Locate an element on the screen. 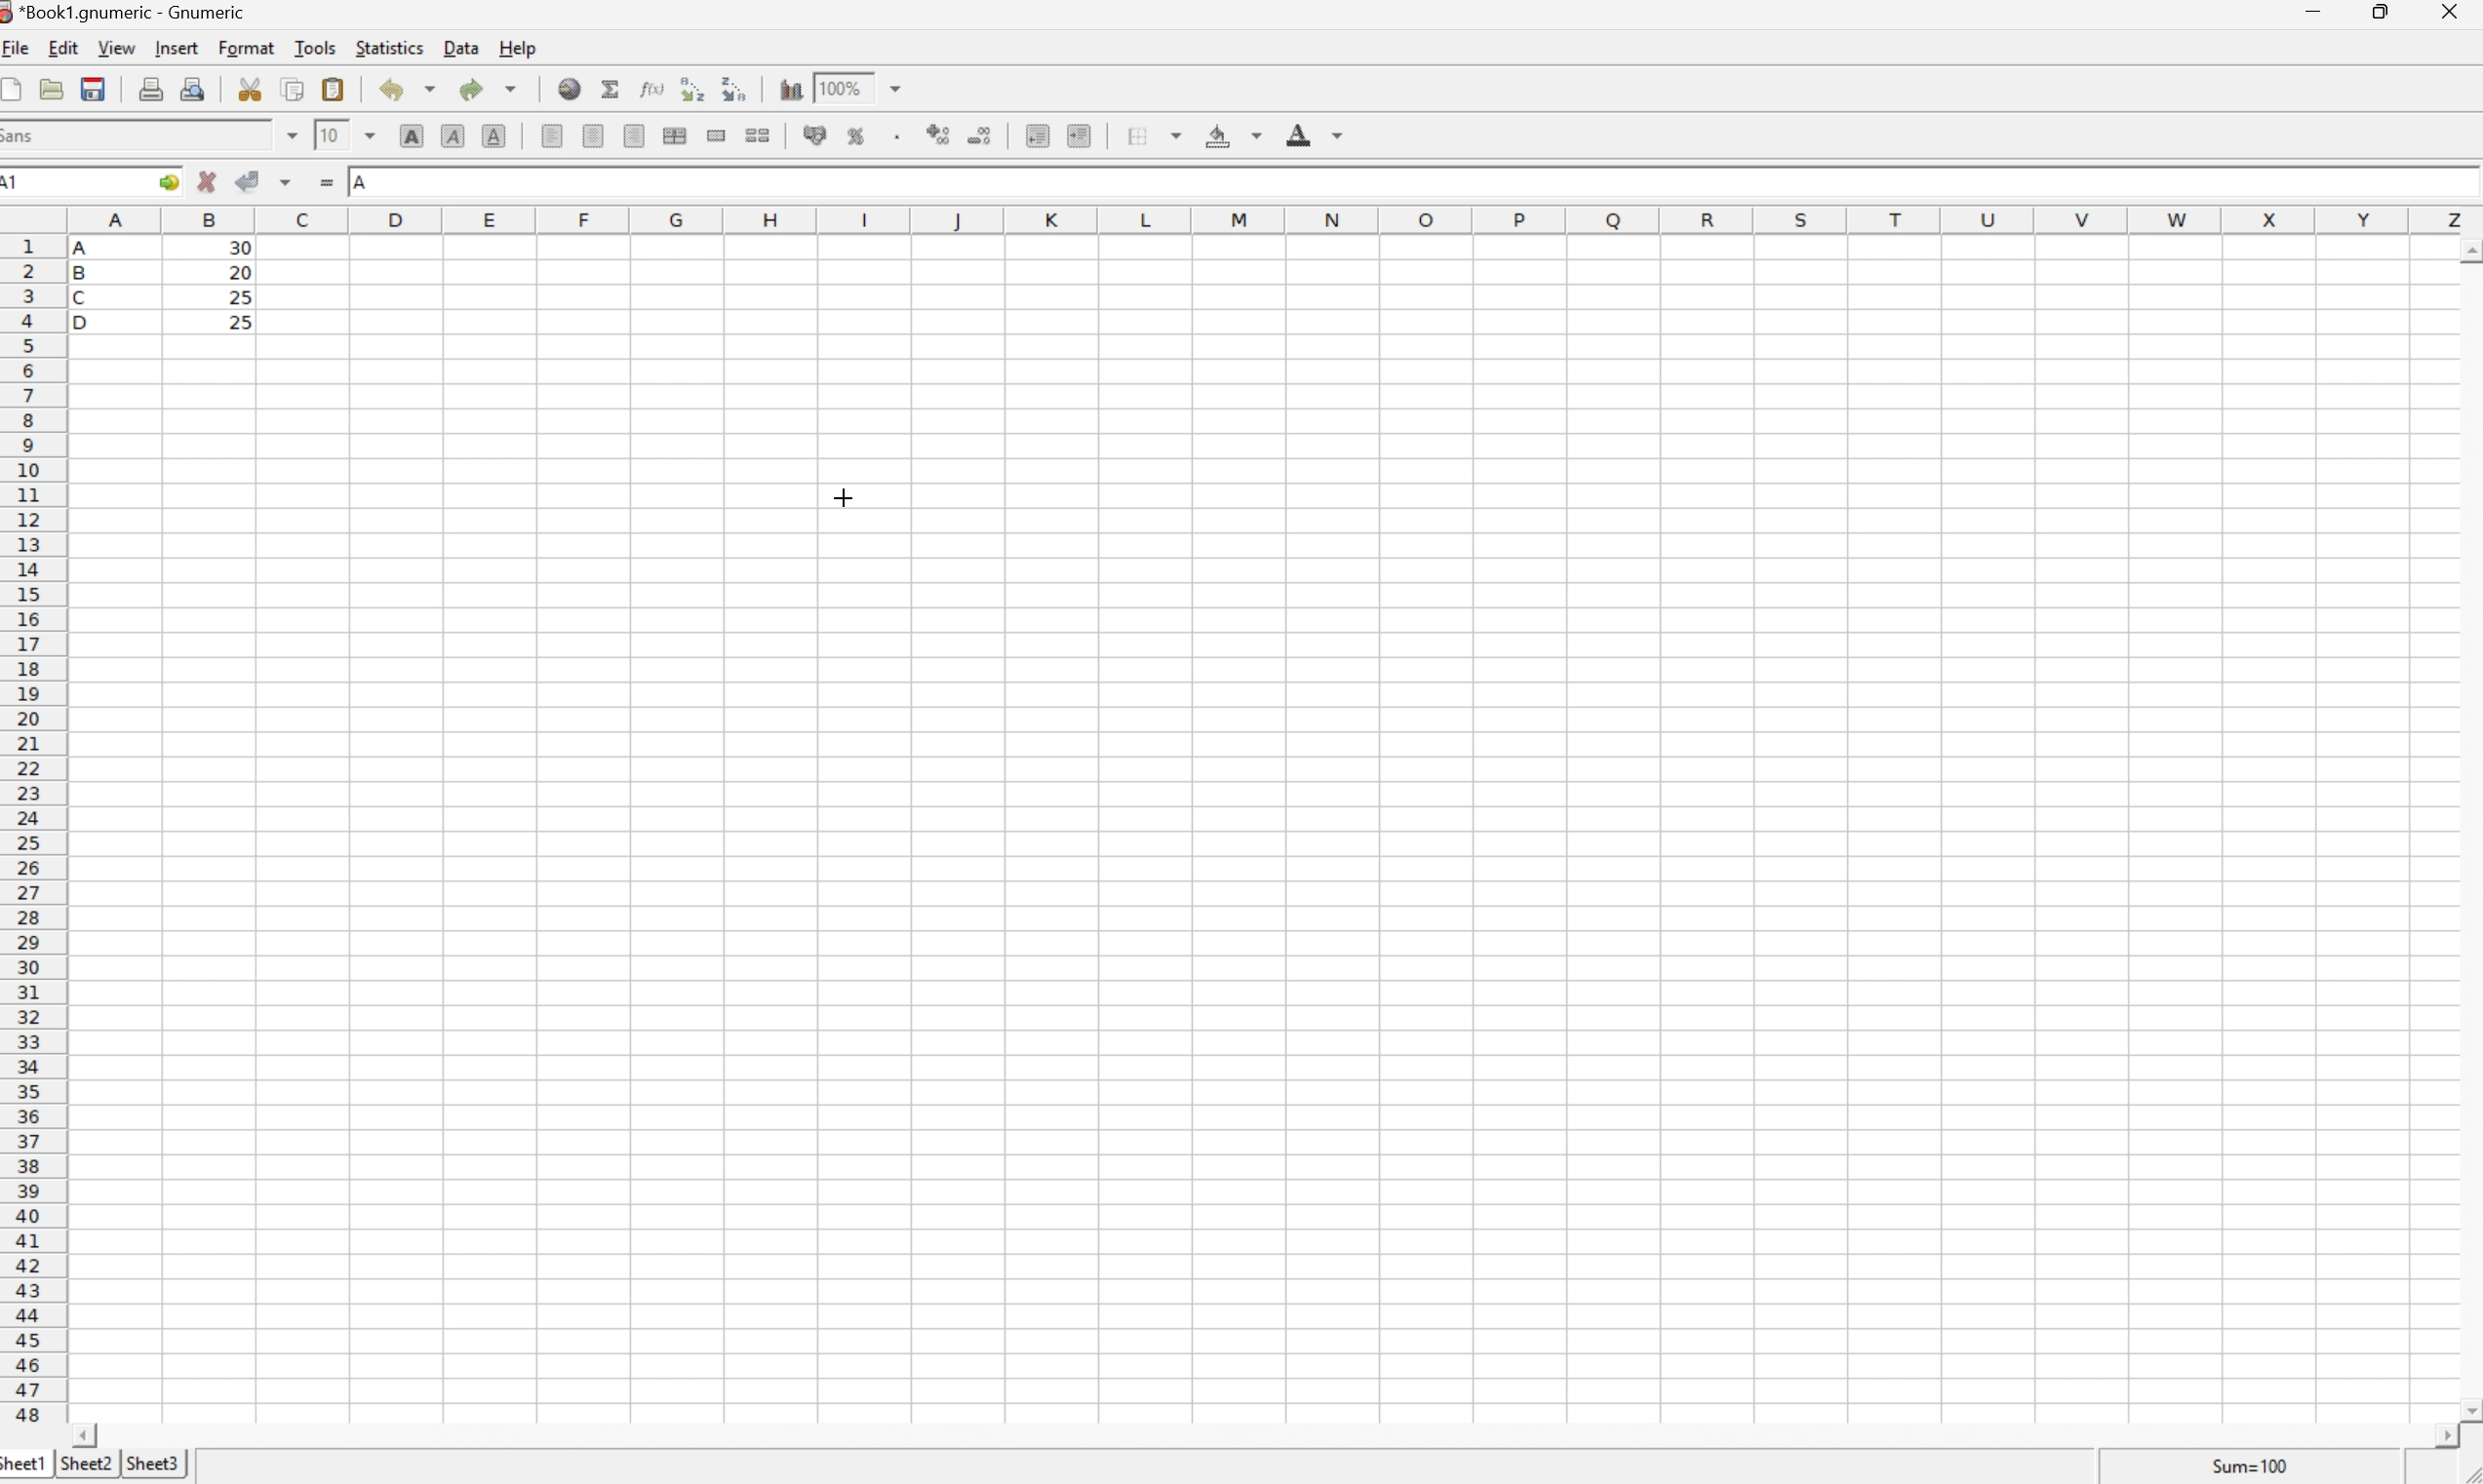  A is located at coordinates (89, 244).